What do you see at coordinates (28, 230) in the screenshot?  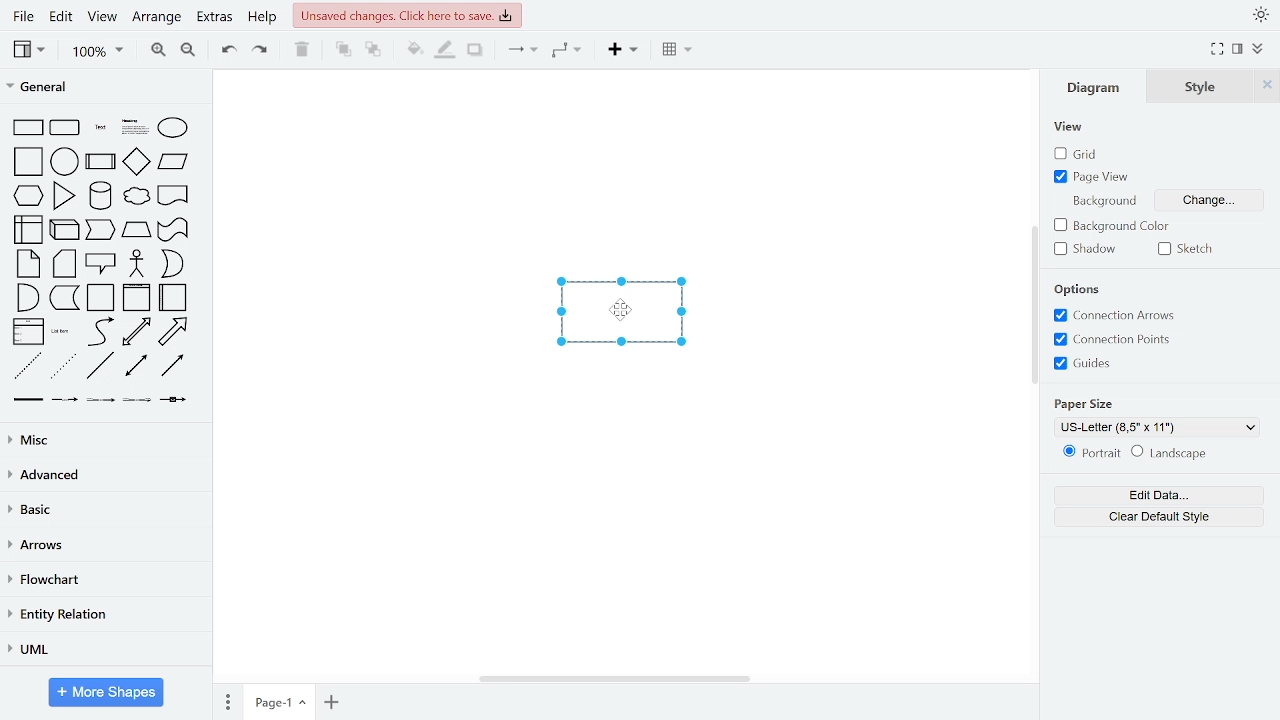 I see `general shapes` at bounding box center [28, 230].